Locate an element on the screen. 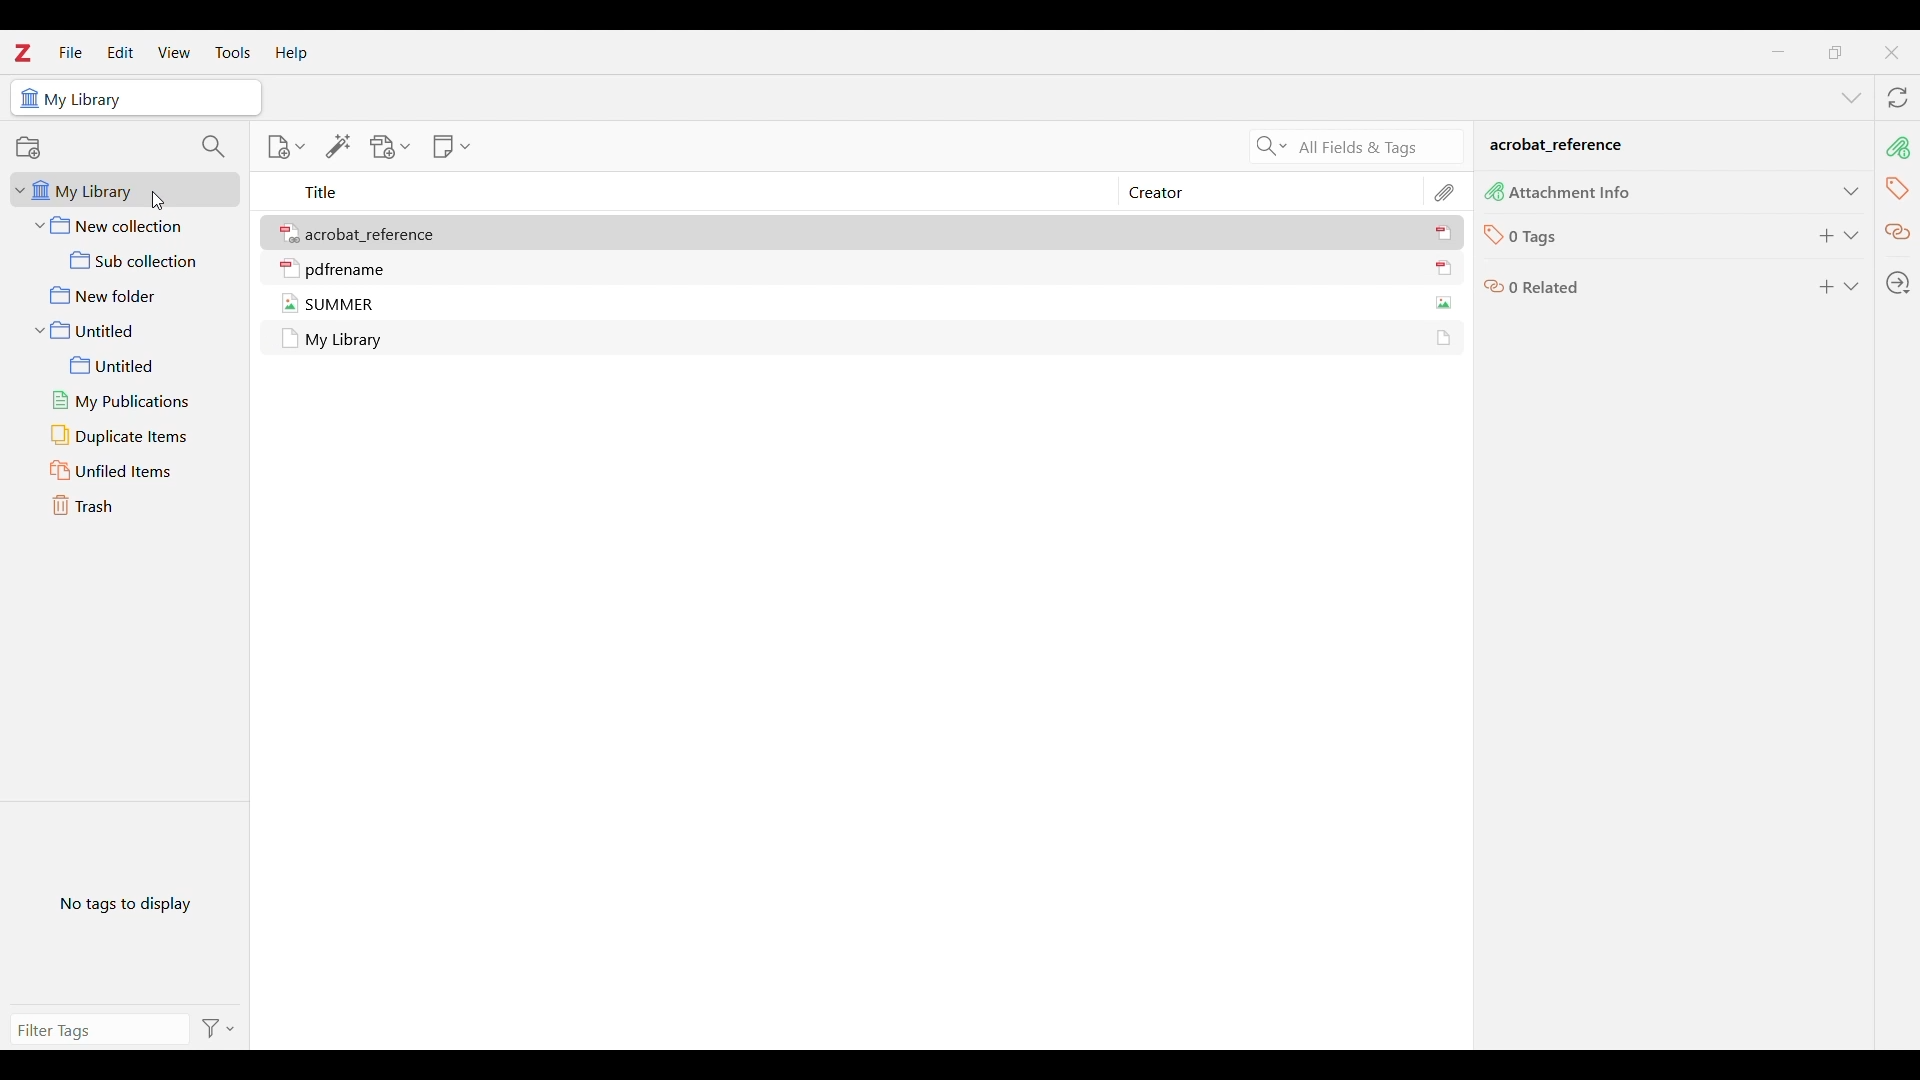  icon is located at coordinates (290, 303).